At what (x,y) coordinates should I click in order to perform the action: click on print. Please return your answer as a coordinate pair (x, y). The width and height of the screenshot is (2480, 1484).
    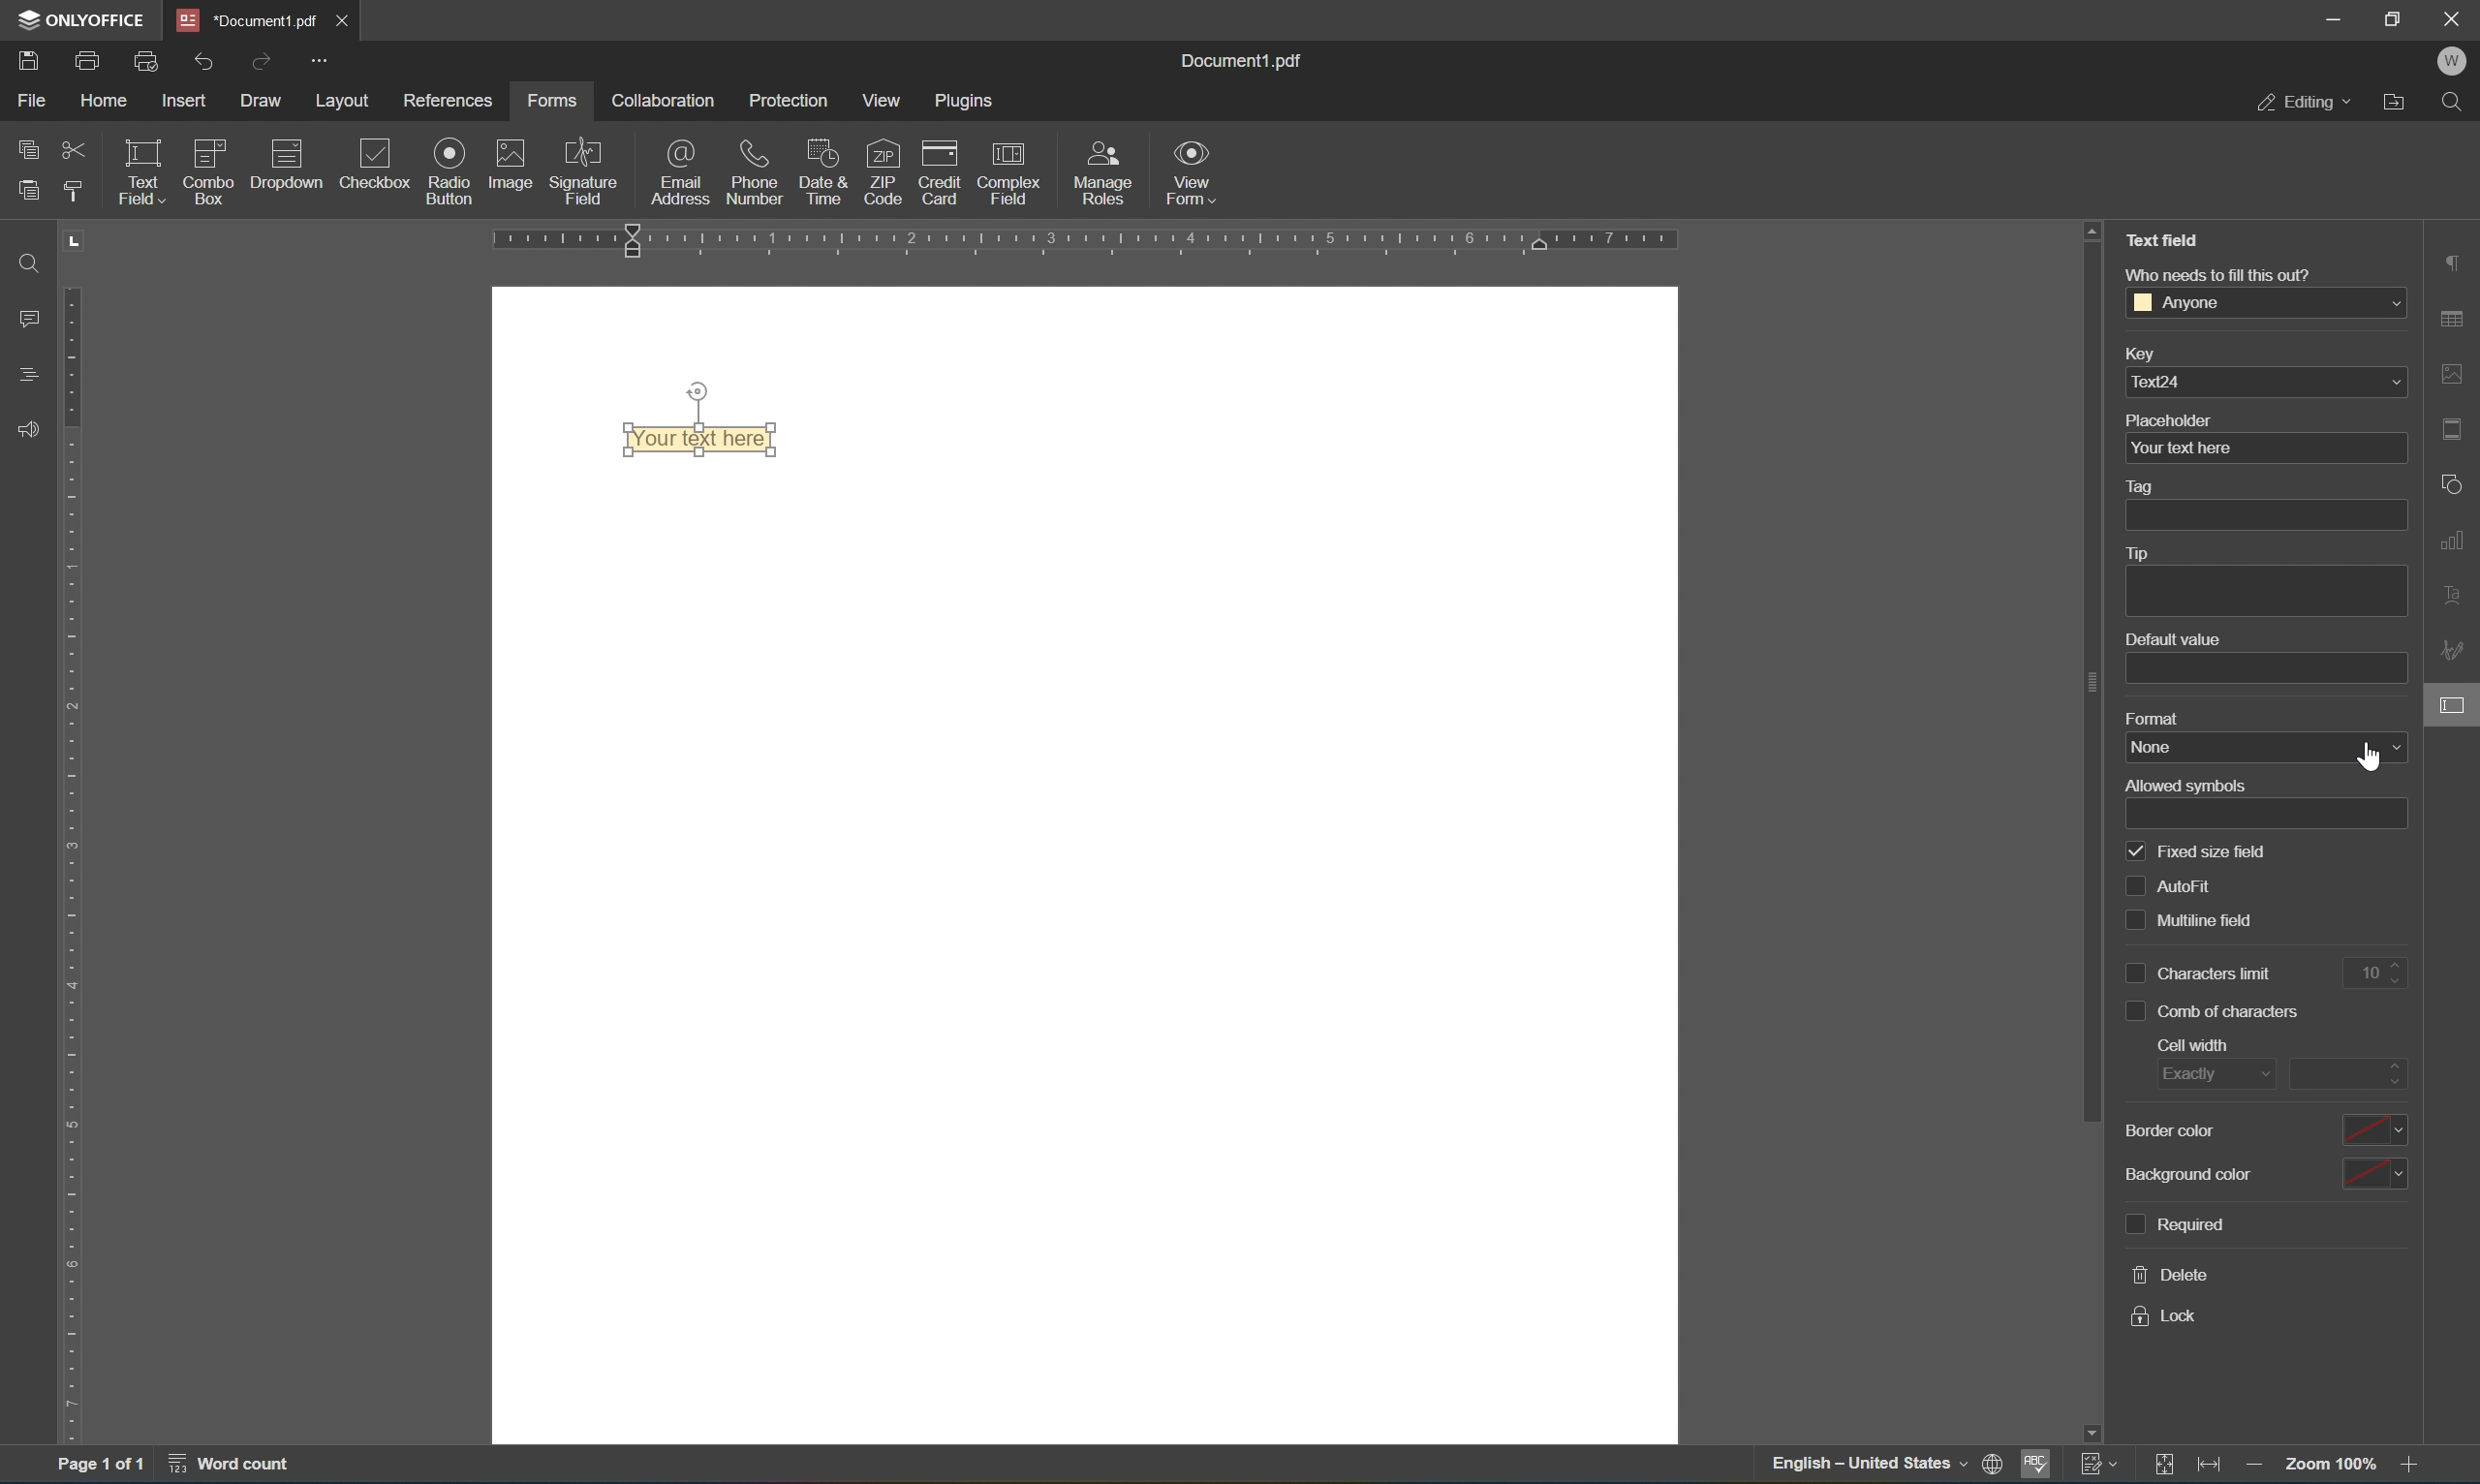
    Looking at the image, I should click on (89, 64).